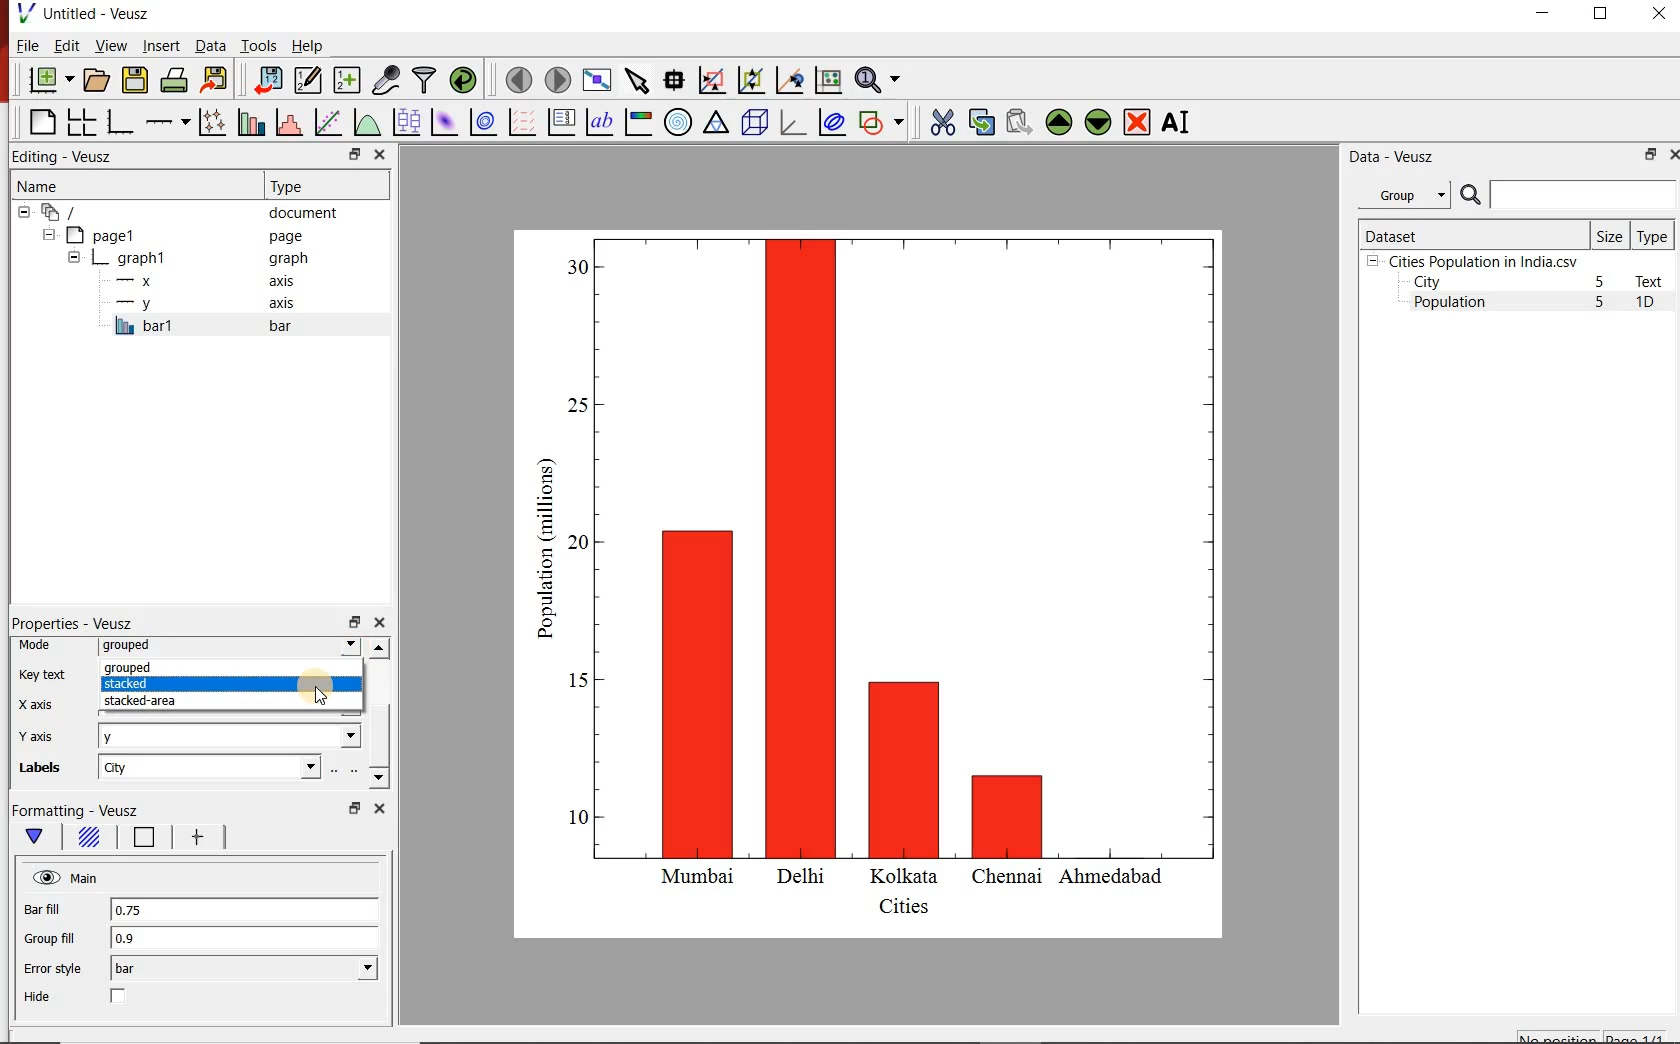  What do you see at coordinates (325, 693) in the screenshot?
I see `cursor` at bounding box center [325, 693].